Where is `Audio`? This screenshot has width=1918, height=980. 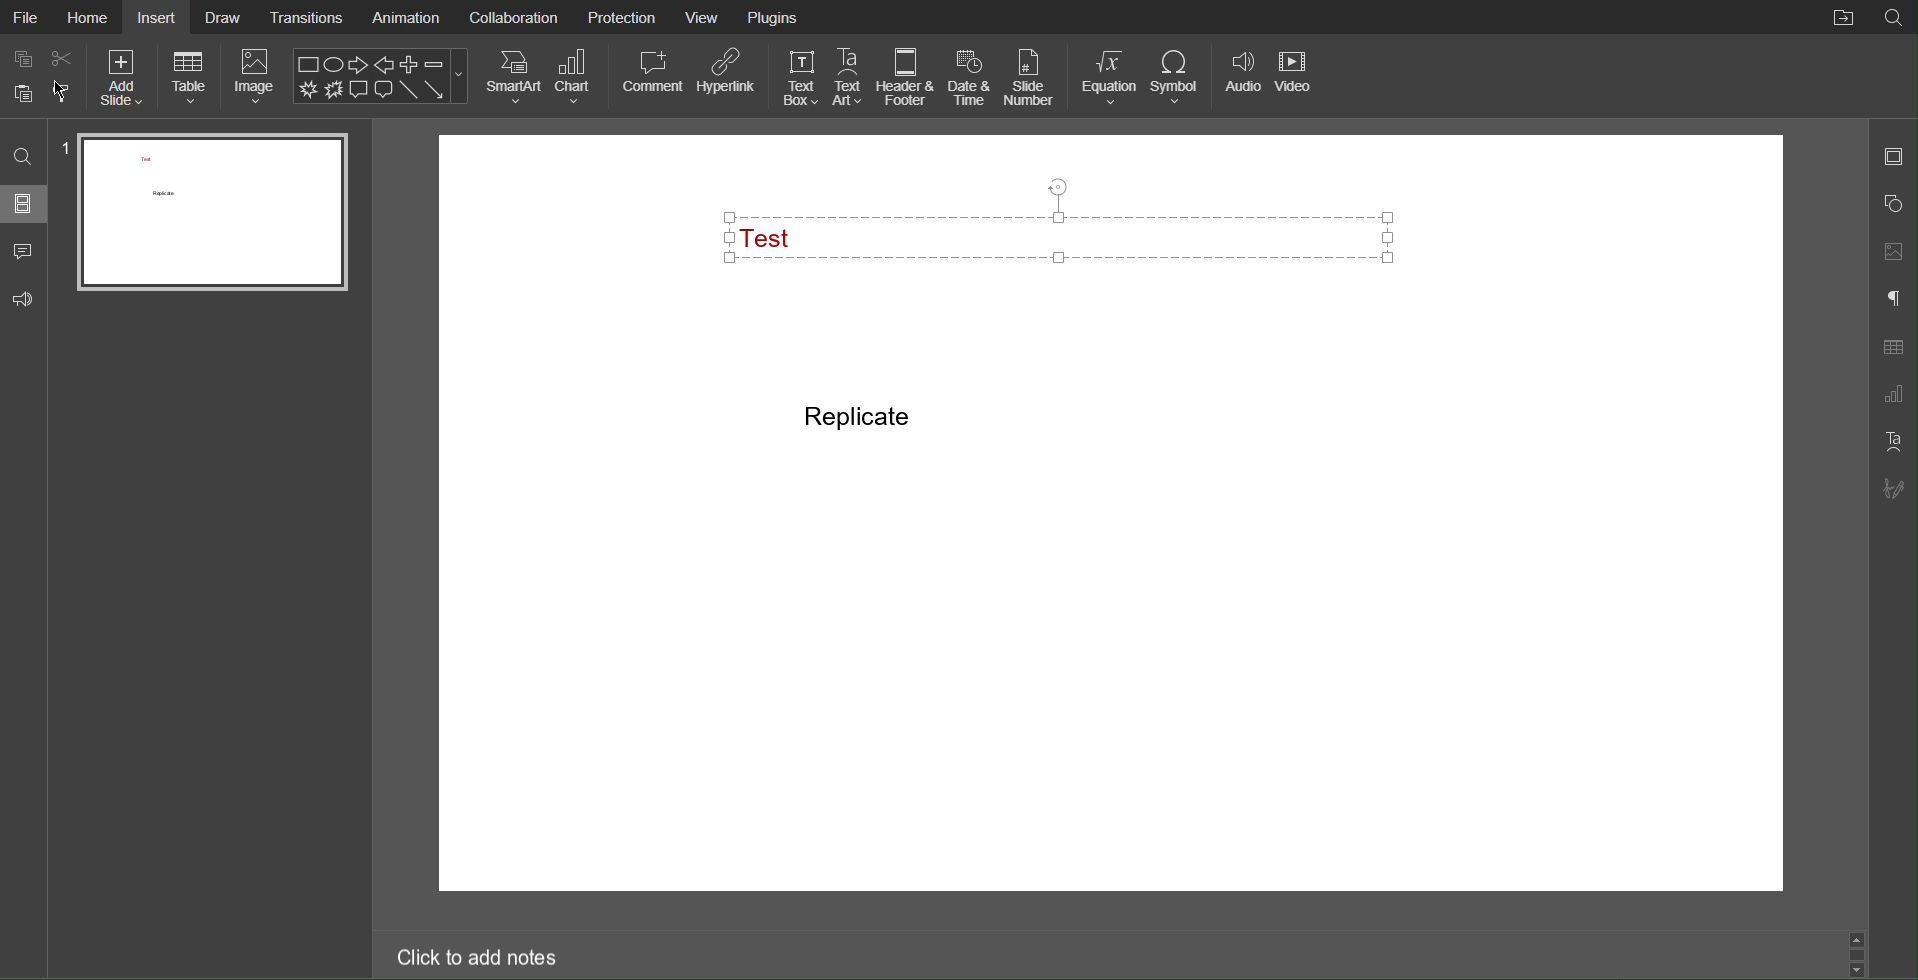
Audio is located at coordinates (1242, 78).